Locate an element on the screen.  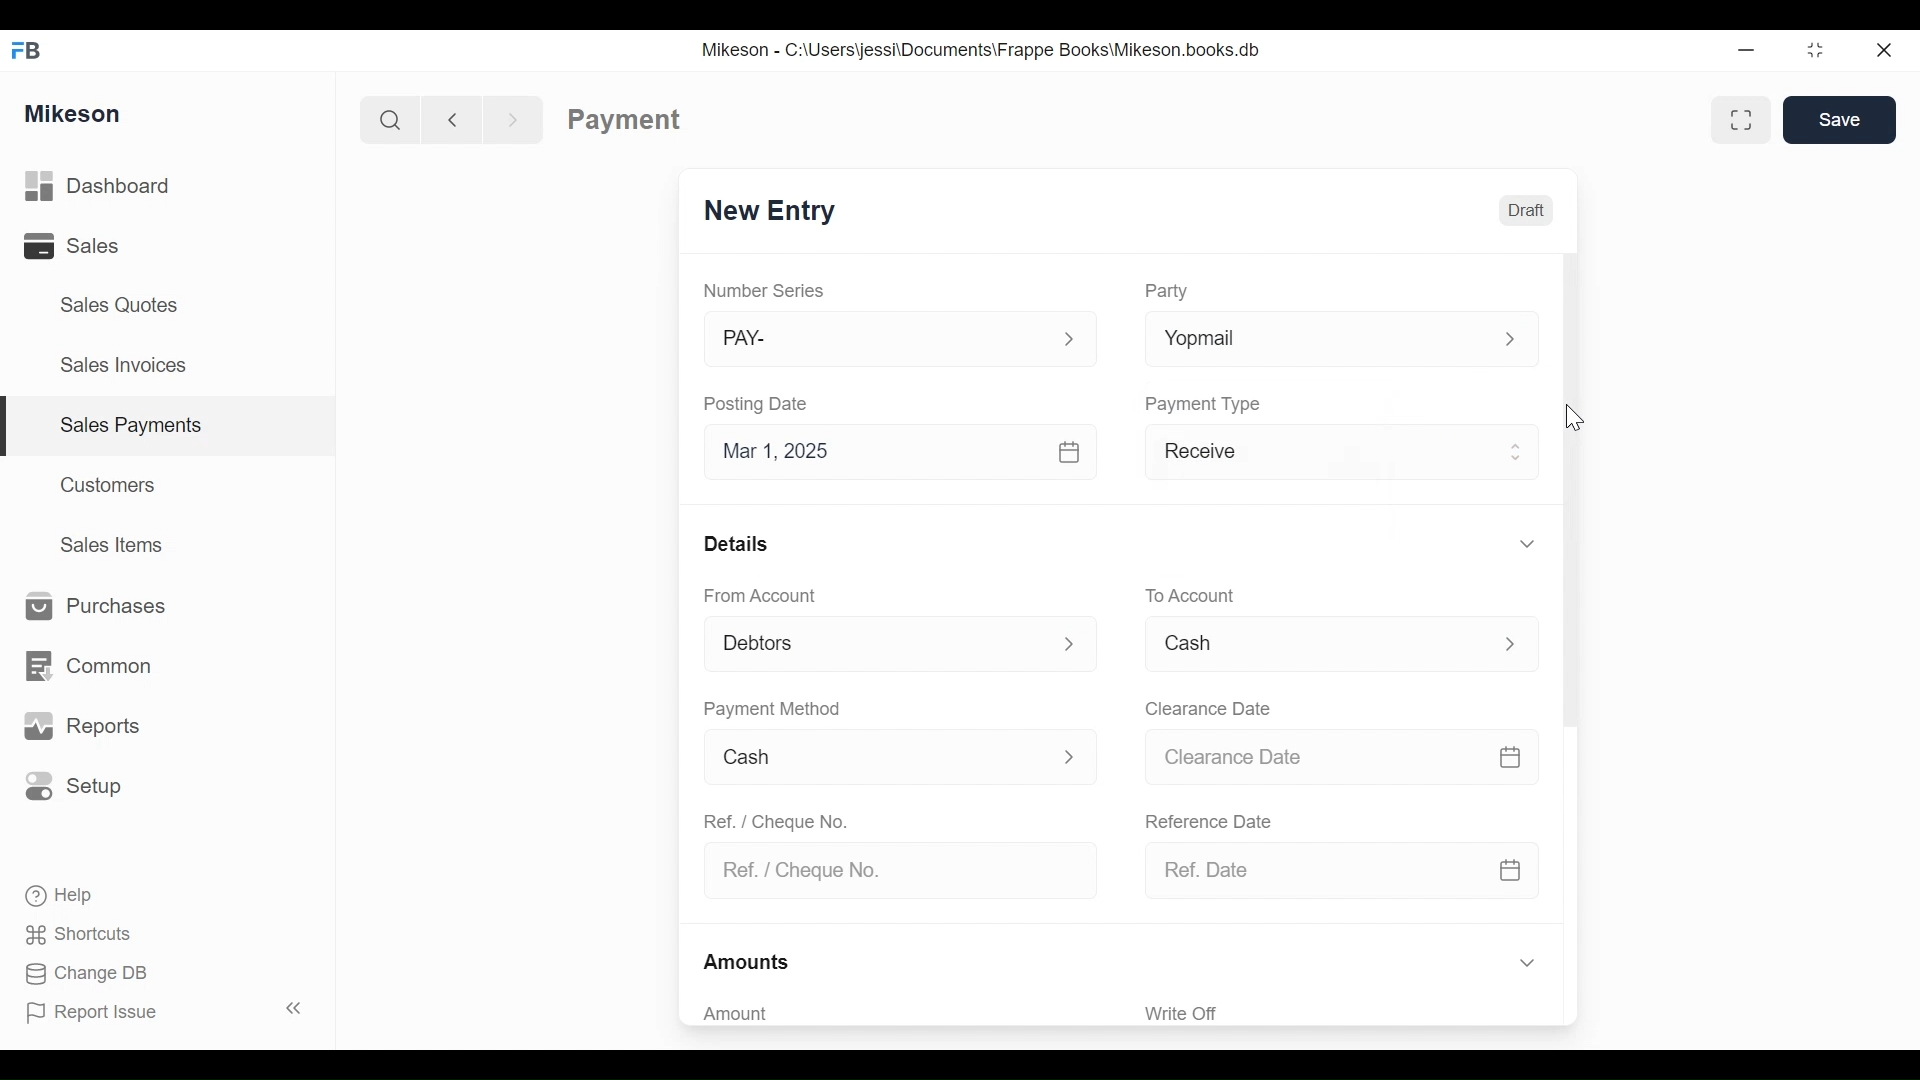
Amounts is located at coordinates (751, 957).